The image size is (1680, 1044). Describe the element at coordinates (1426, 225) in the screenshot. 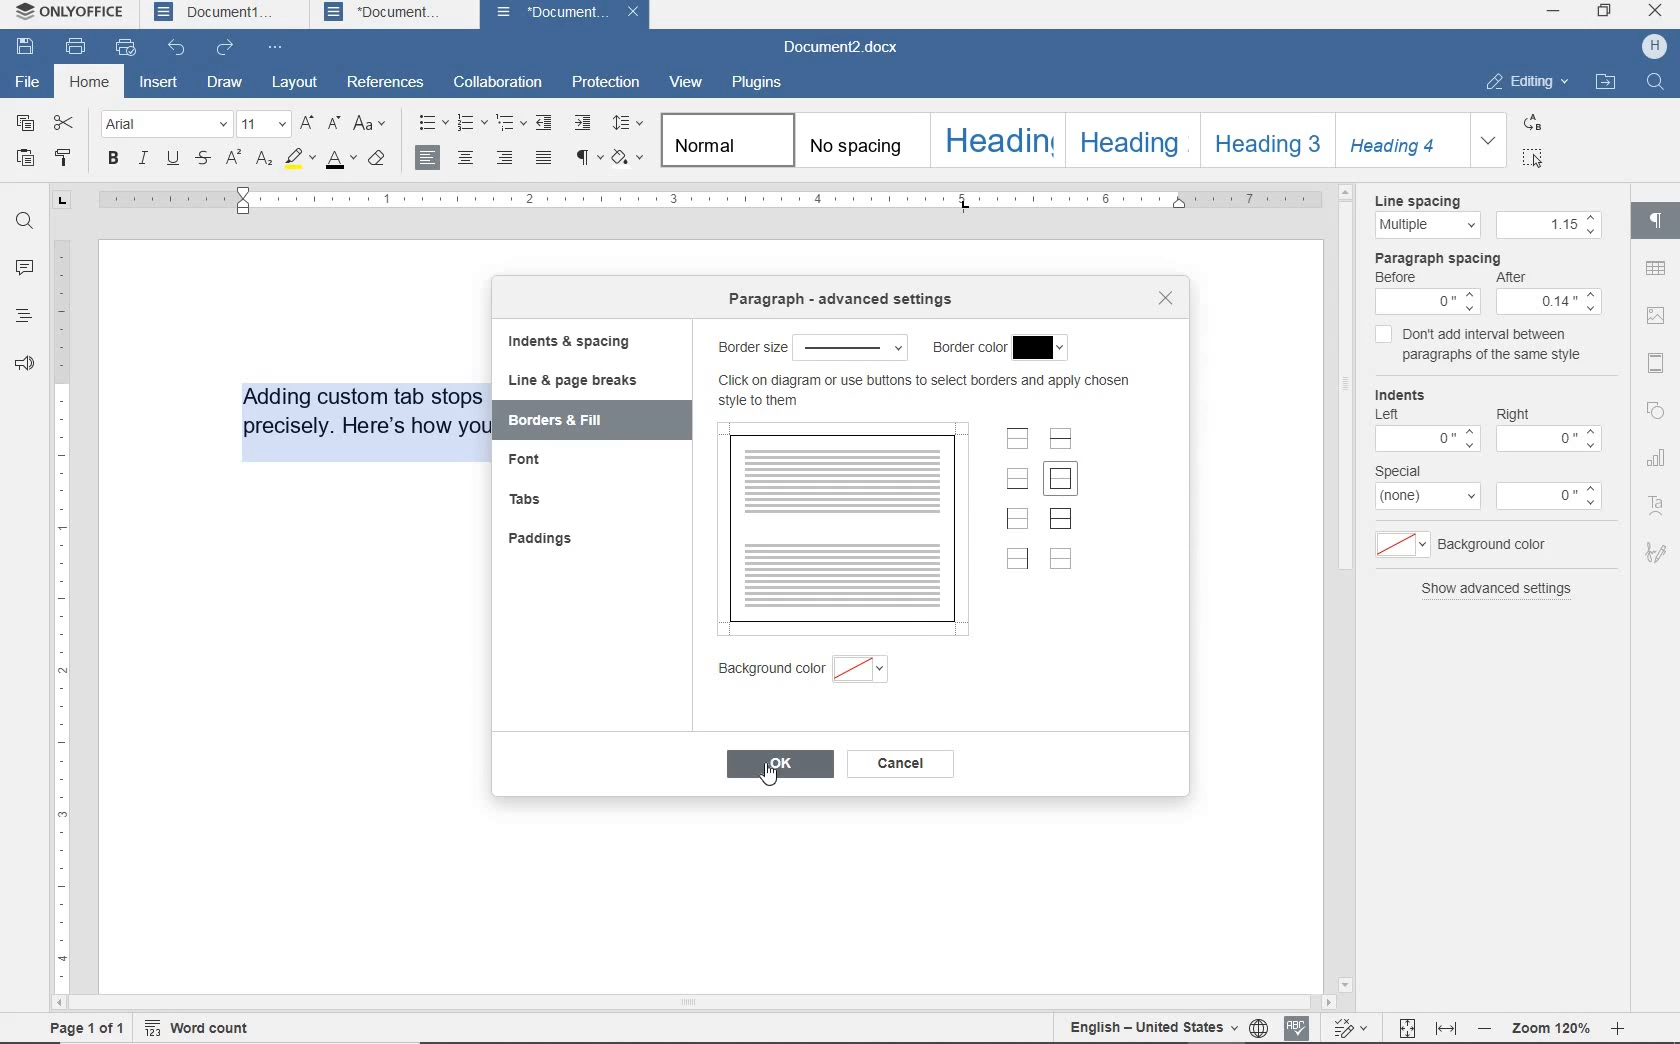

I see `multiple` at that location.